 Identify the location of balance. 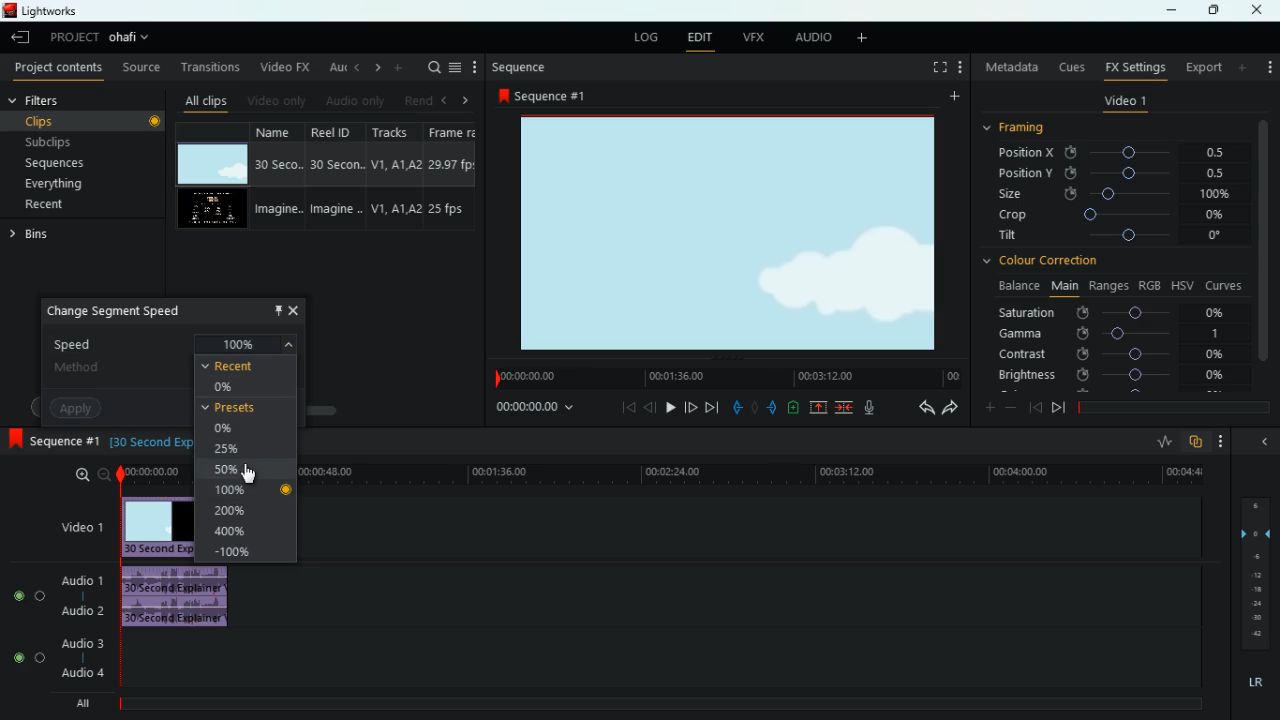
(1016, 286).